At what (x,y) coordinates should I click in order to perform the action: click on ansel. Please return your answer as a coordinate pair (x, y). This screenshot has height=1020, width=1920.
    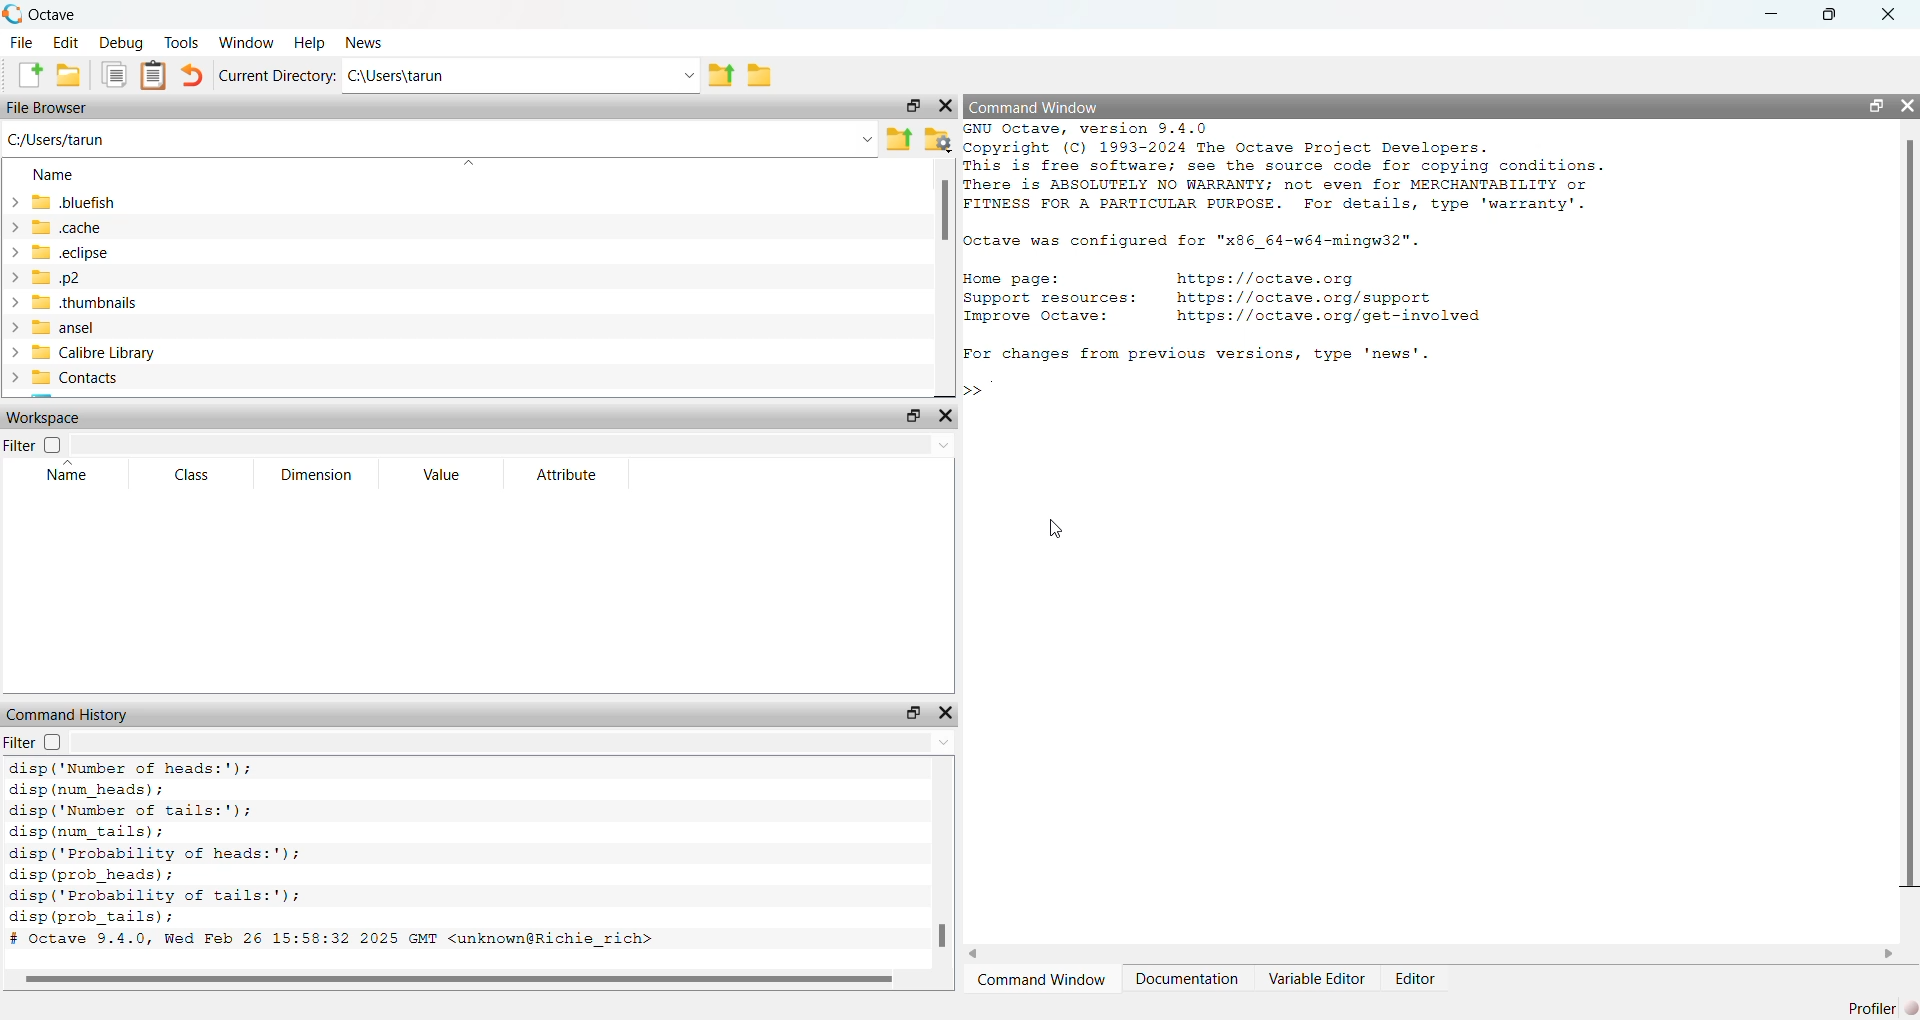
    Looking at the image, I should click on (66, 328).